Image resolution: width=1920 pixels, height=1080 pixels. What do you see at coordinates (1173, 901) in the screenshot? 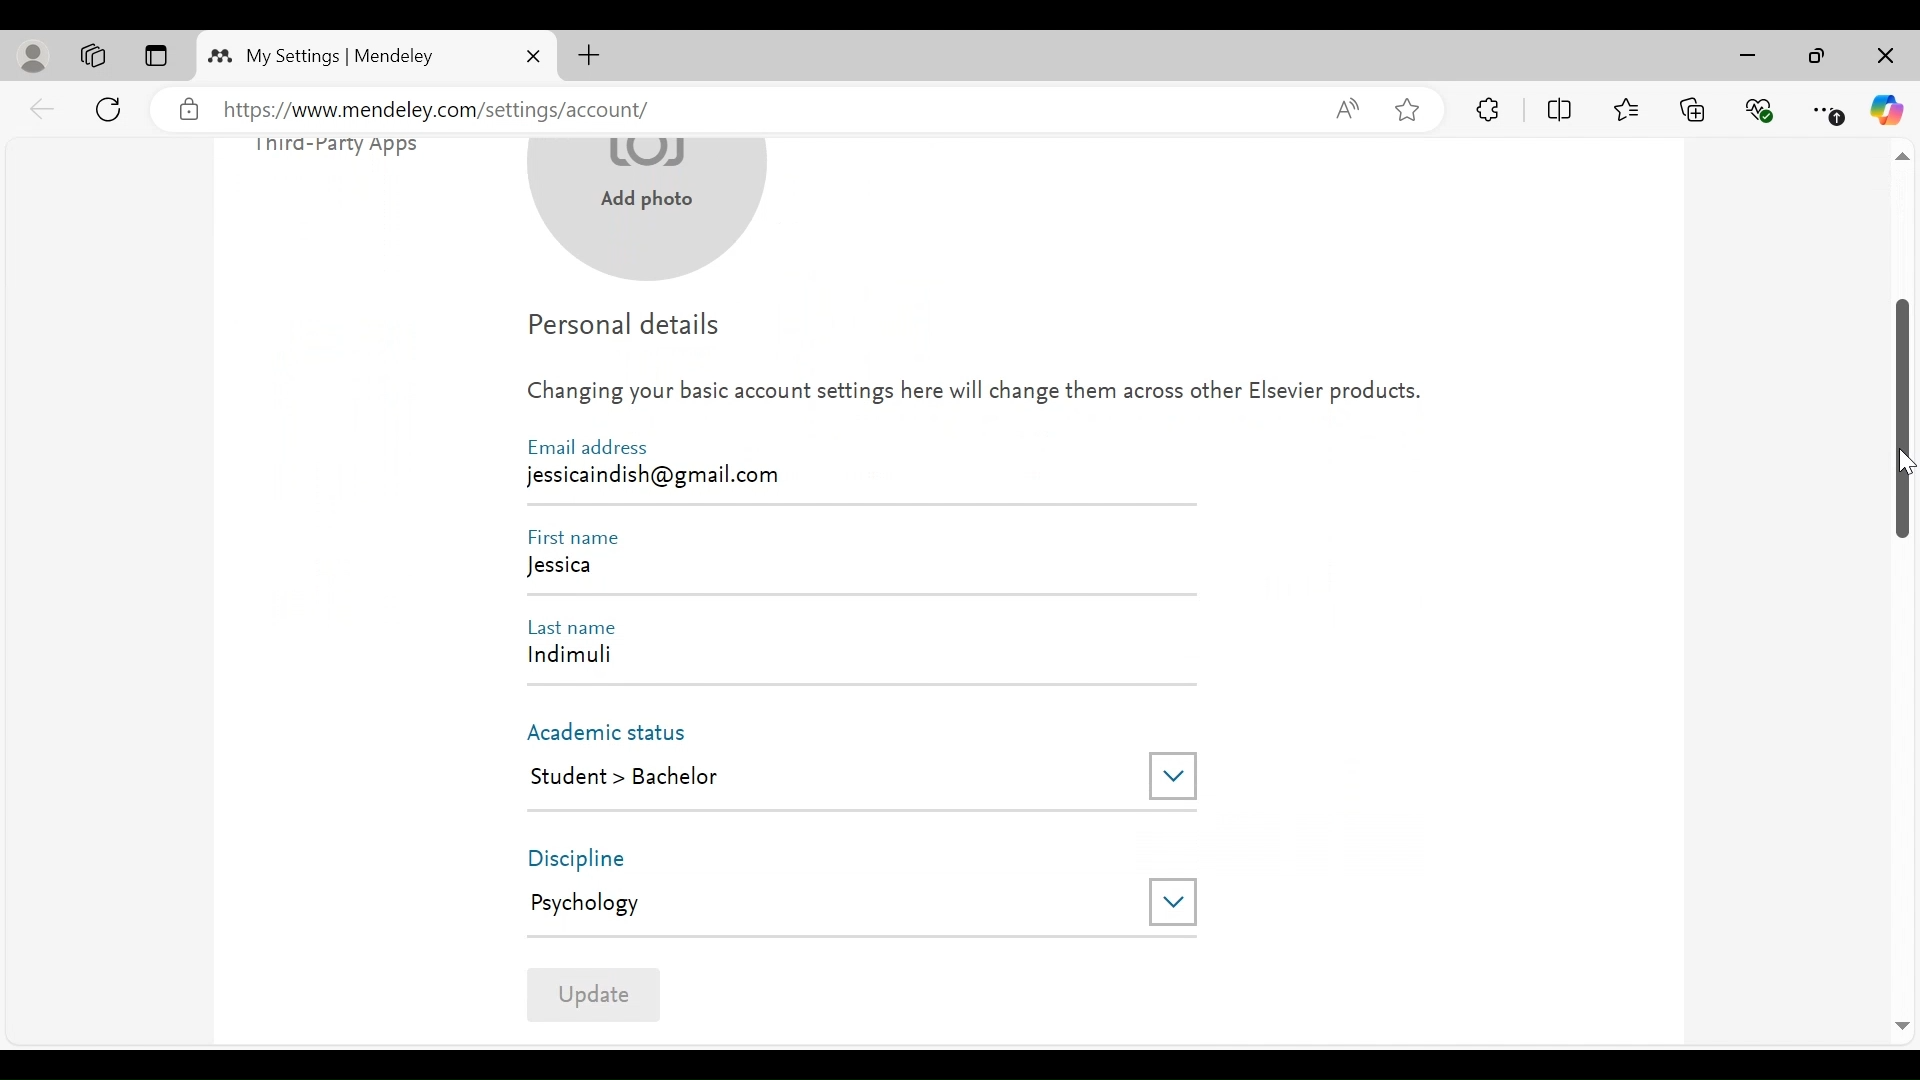
I see `Drop down` at bounding box center [1173, 901].